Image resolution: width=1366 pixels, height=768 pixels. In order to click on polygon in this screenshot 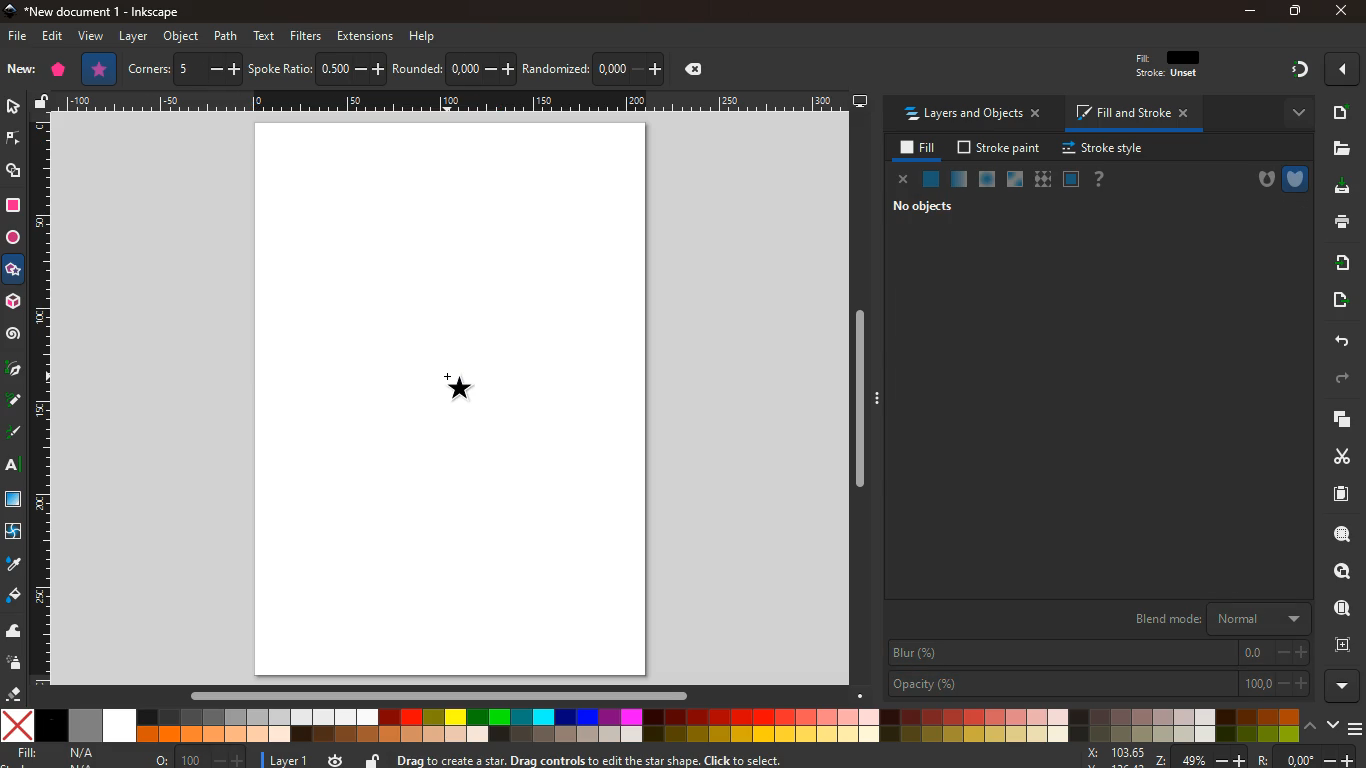, I will do `click(55, 69)`.